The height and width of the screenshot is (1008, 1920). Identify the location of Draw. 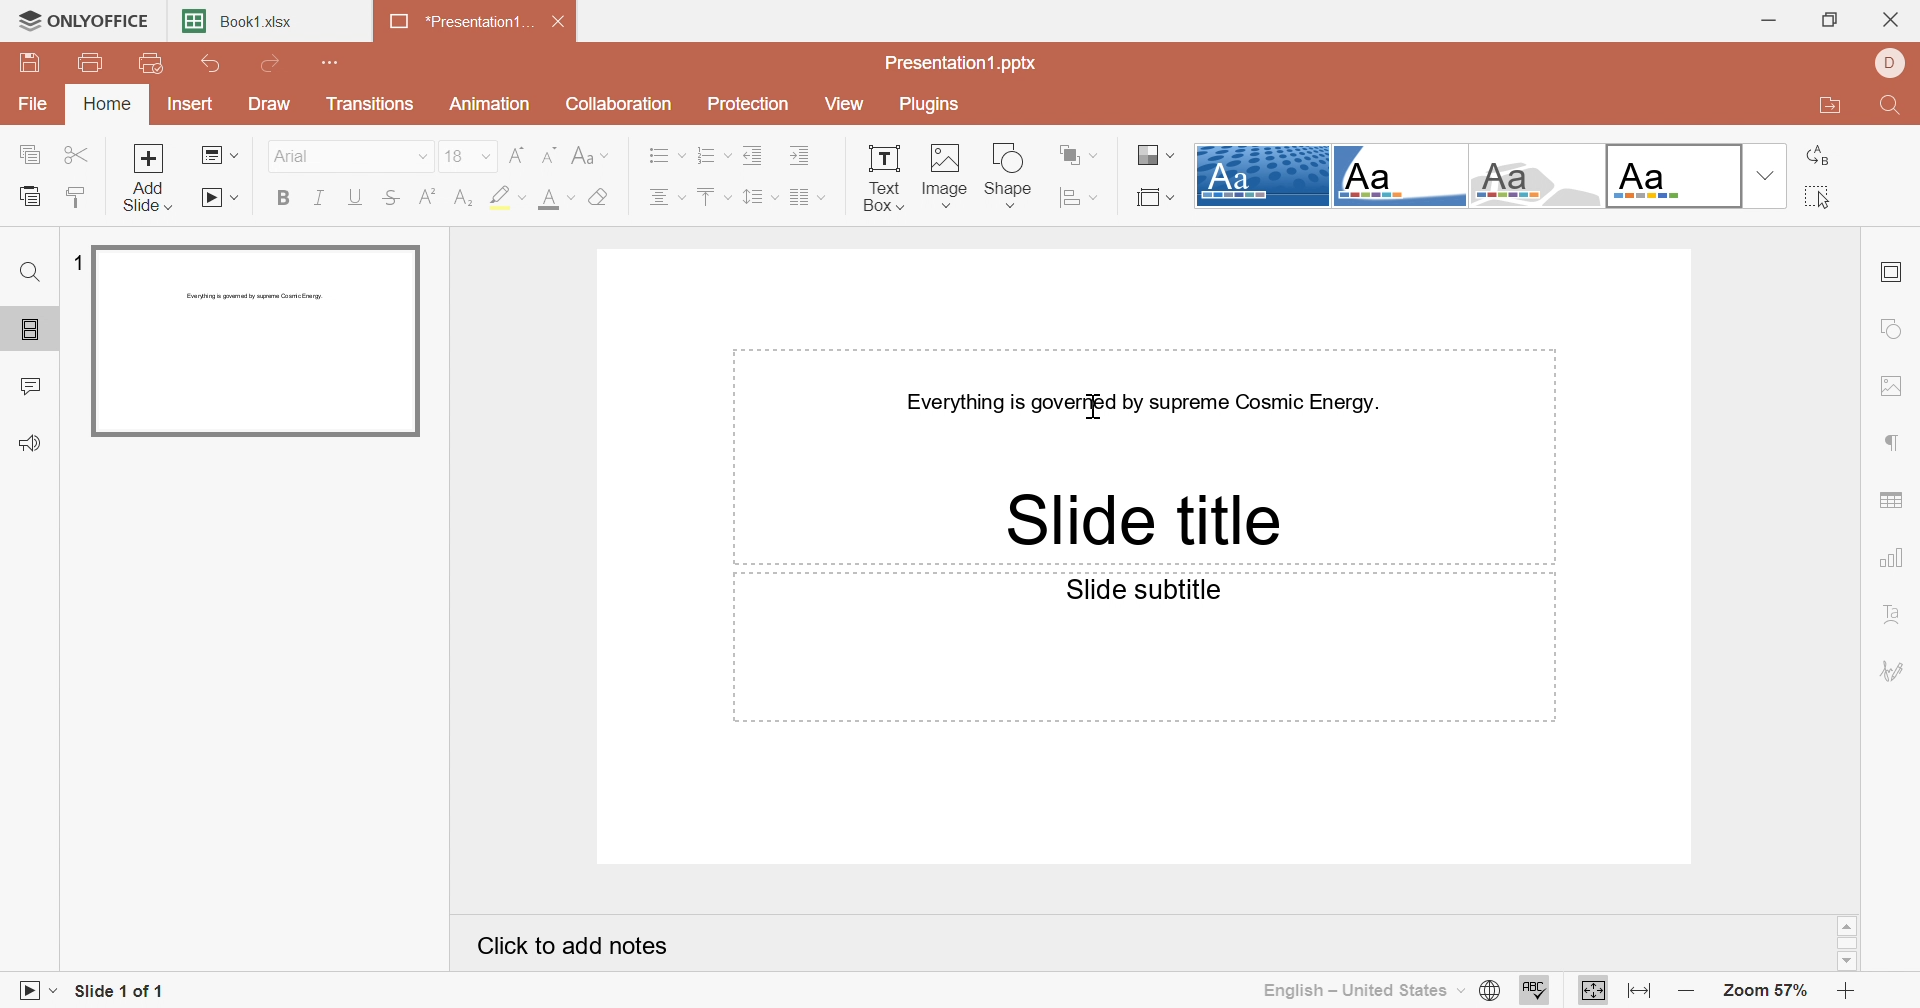
(271, 105).